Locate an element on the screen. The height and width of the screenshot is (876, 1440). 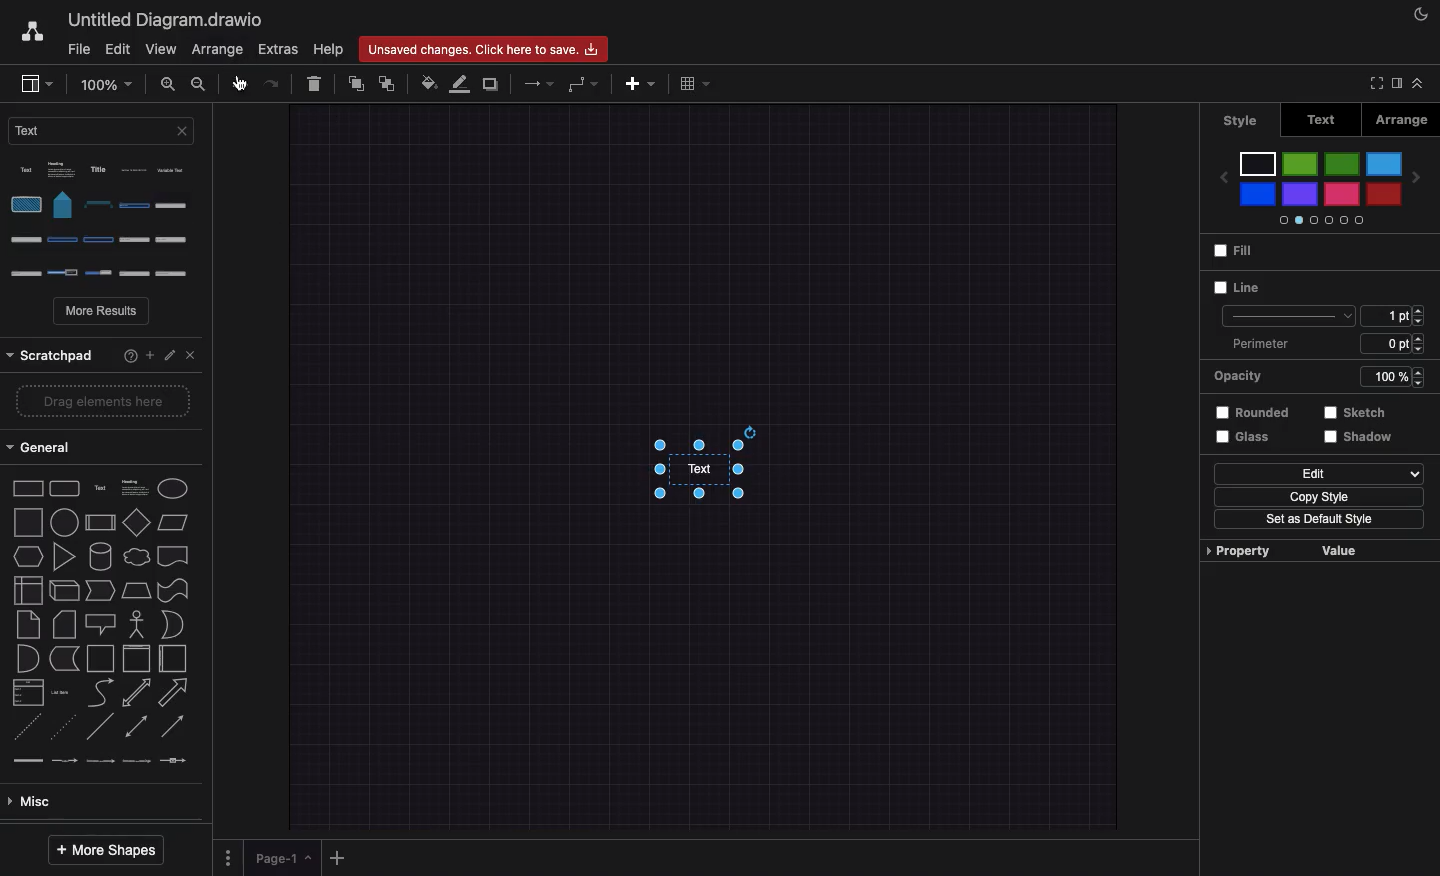
Table is located at coordinates (694, 85).